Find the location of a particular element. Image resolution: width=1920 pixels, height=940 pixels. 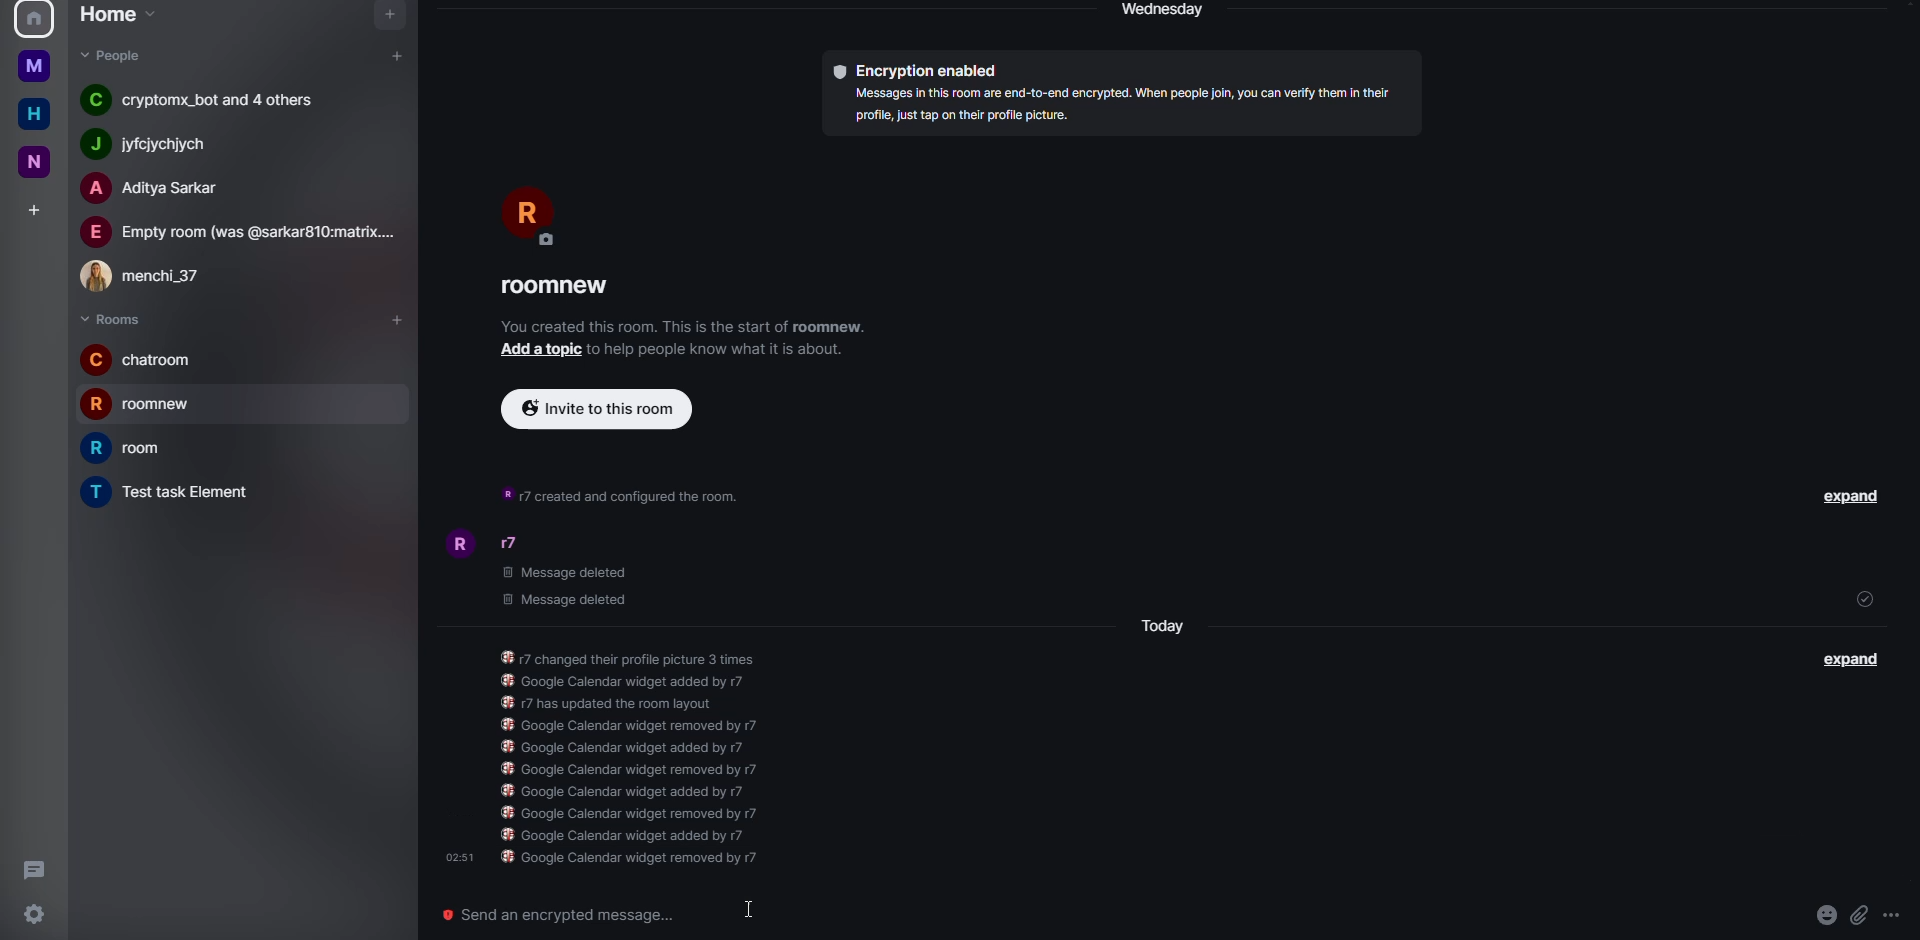

info is located at coordinates (1124, 107).